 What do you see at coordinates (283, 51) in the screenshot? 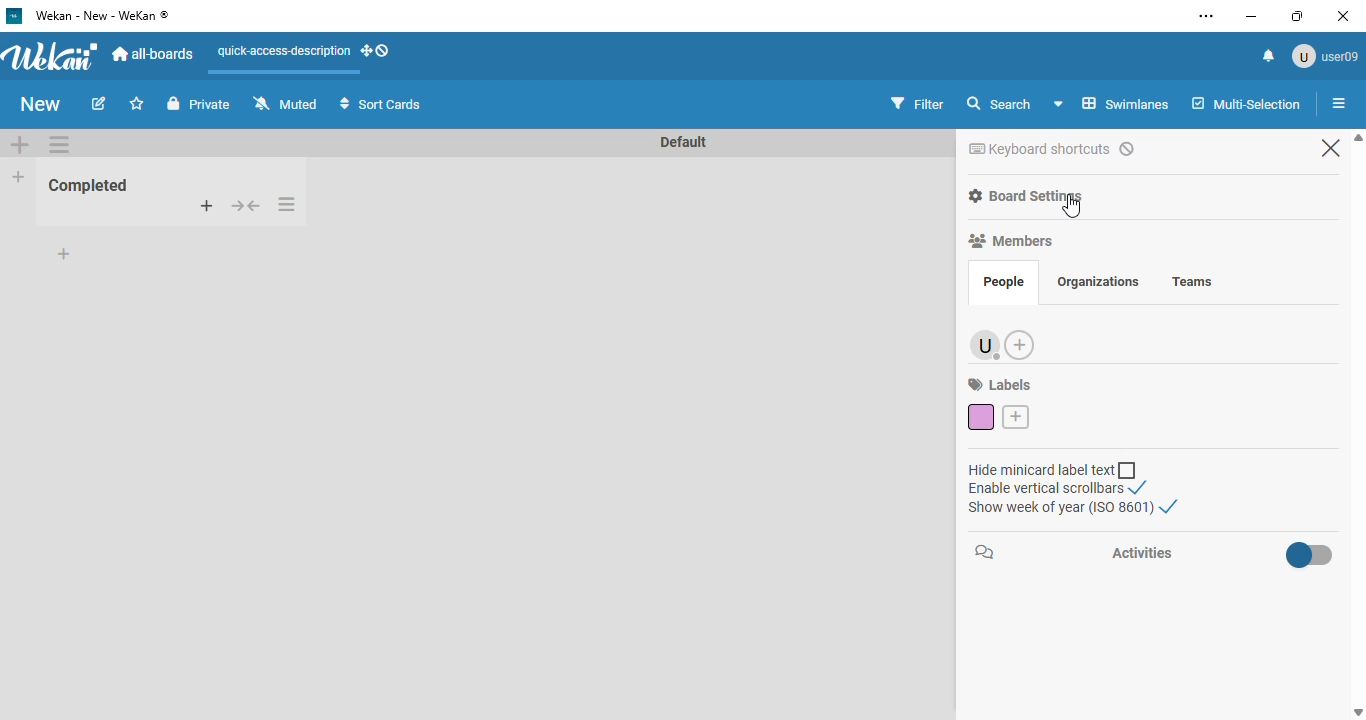
I see `quick-access-description` at bounding box center [283, 51].